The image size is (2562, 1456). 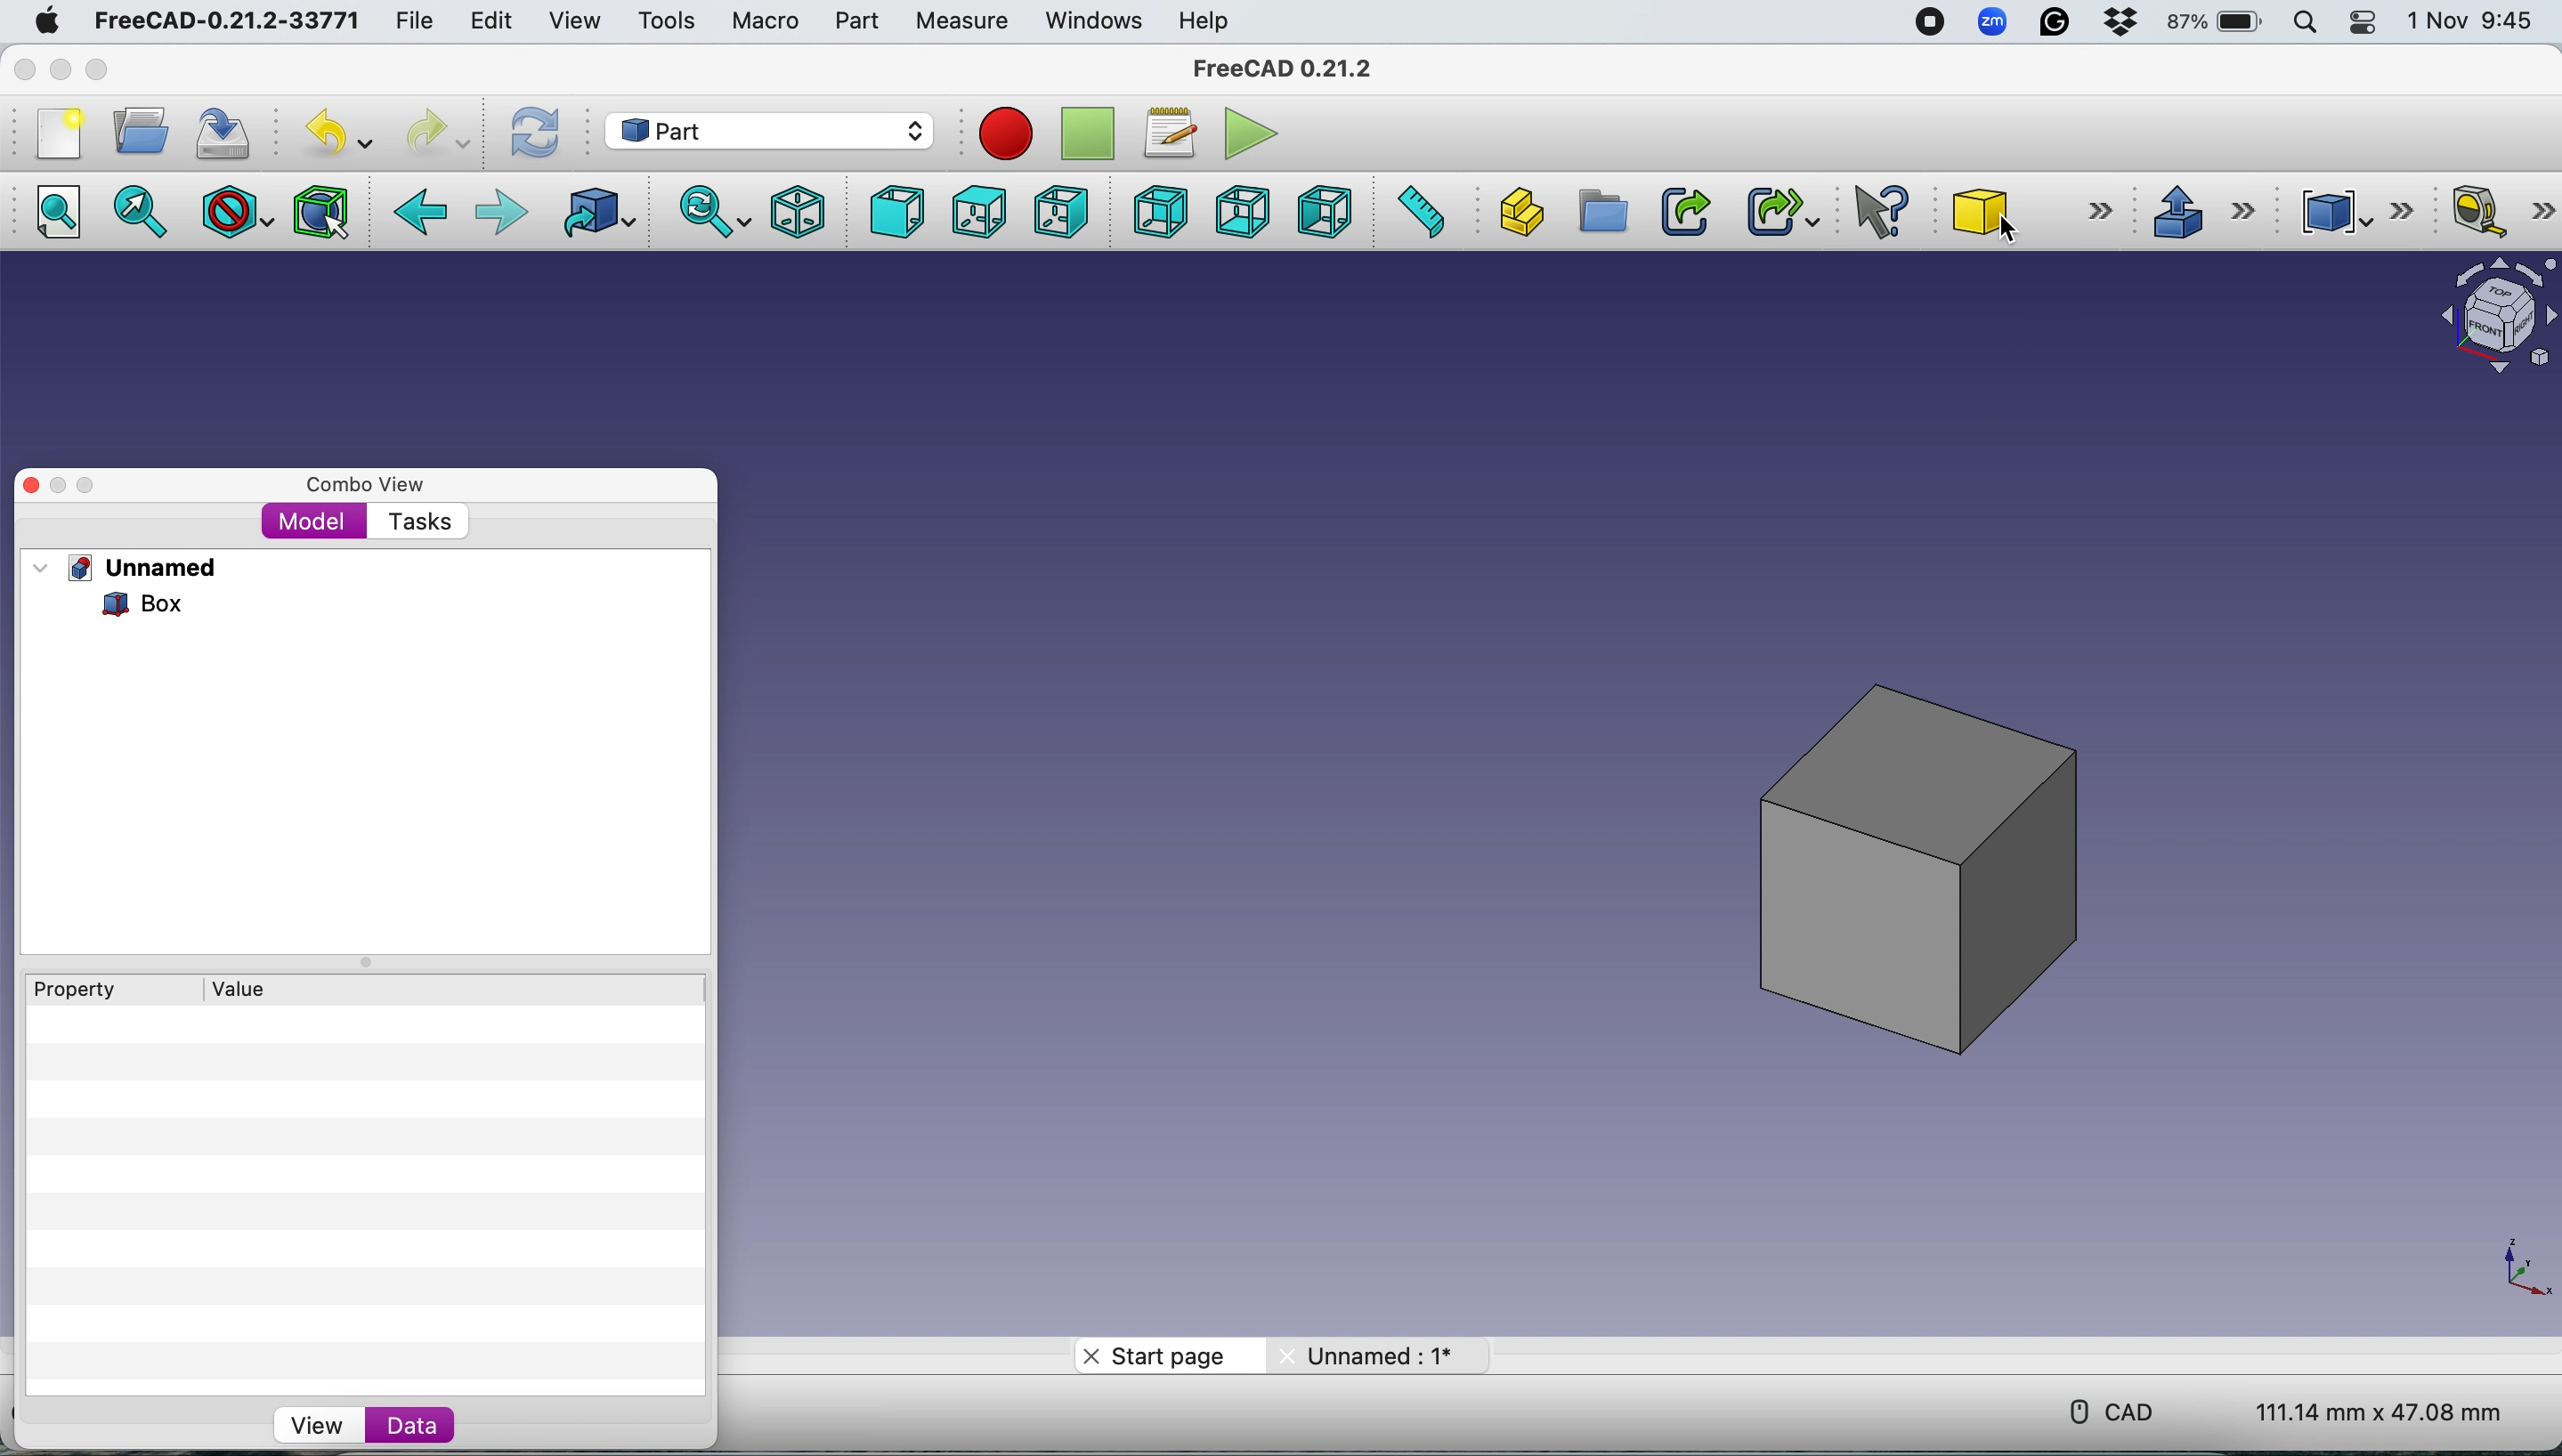 I want to click on Save, so click(x=228, y=129).